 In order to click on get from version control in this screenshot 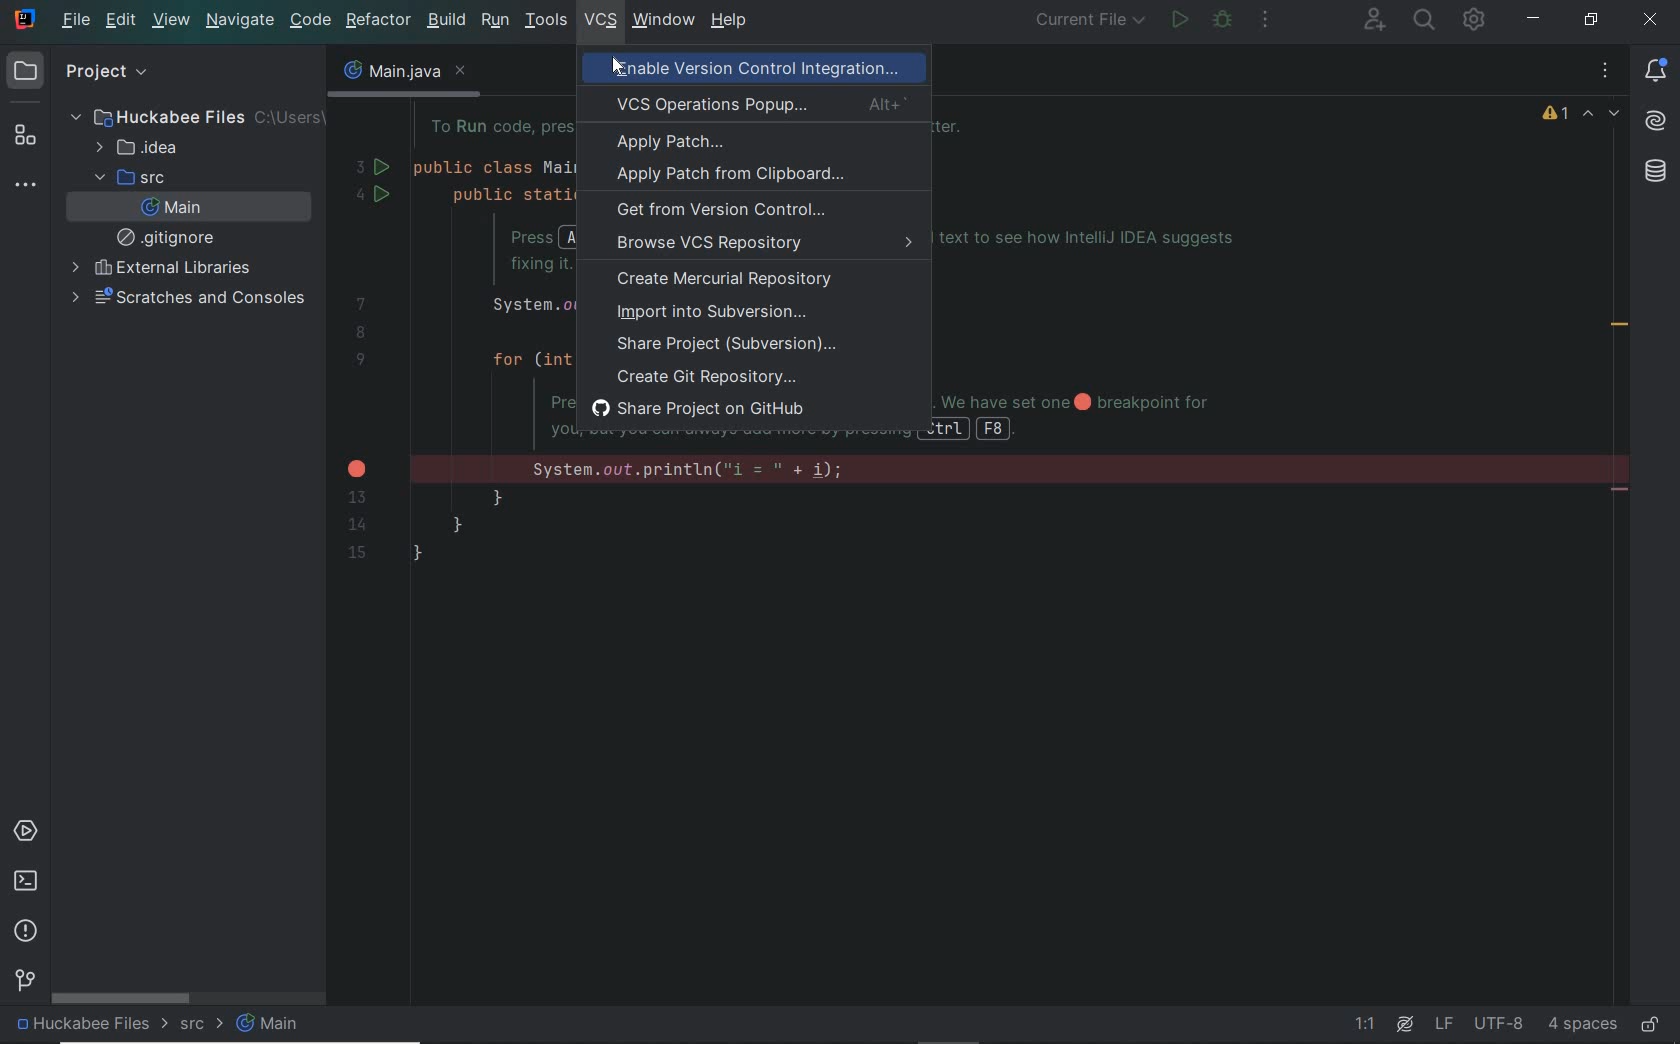, I will do `click(721, 211)`.